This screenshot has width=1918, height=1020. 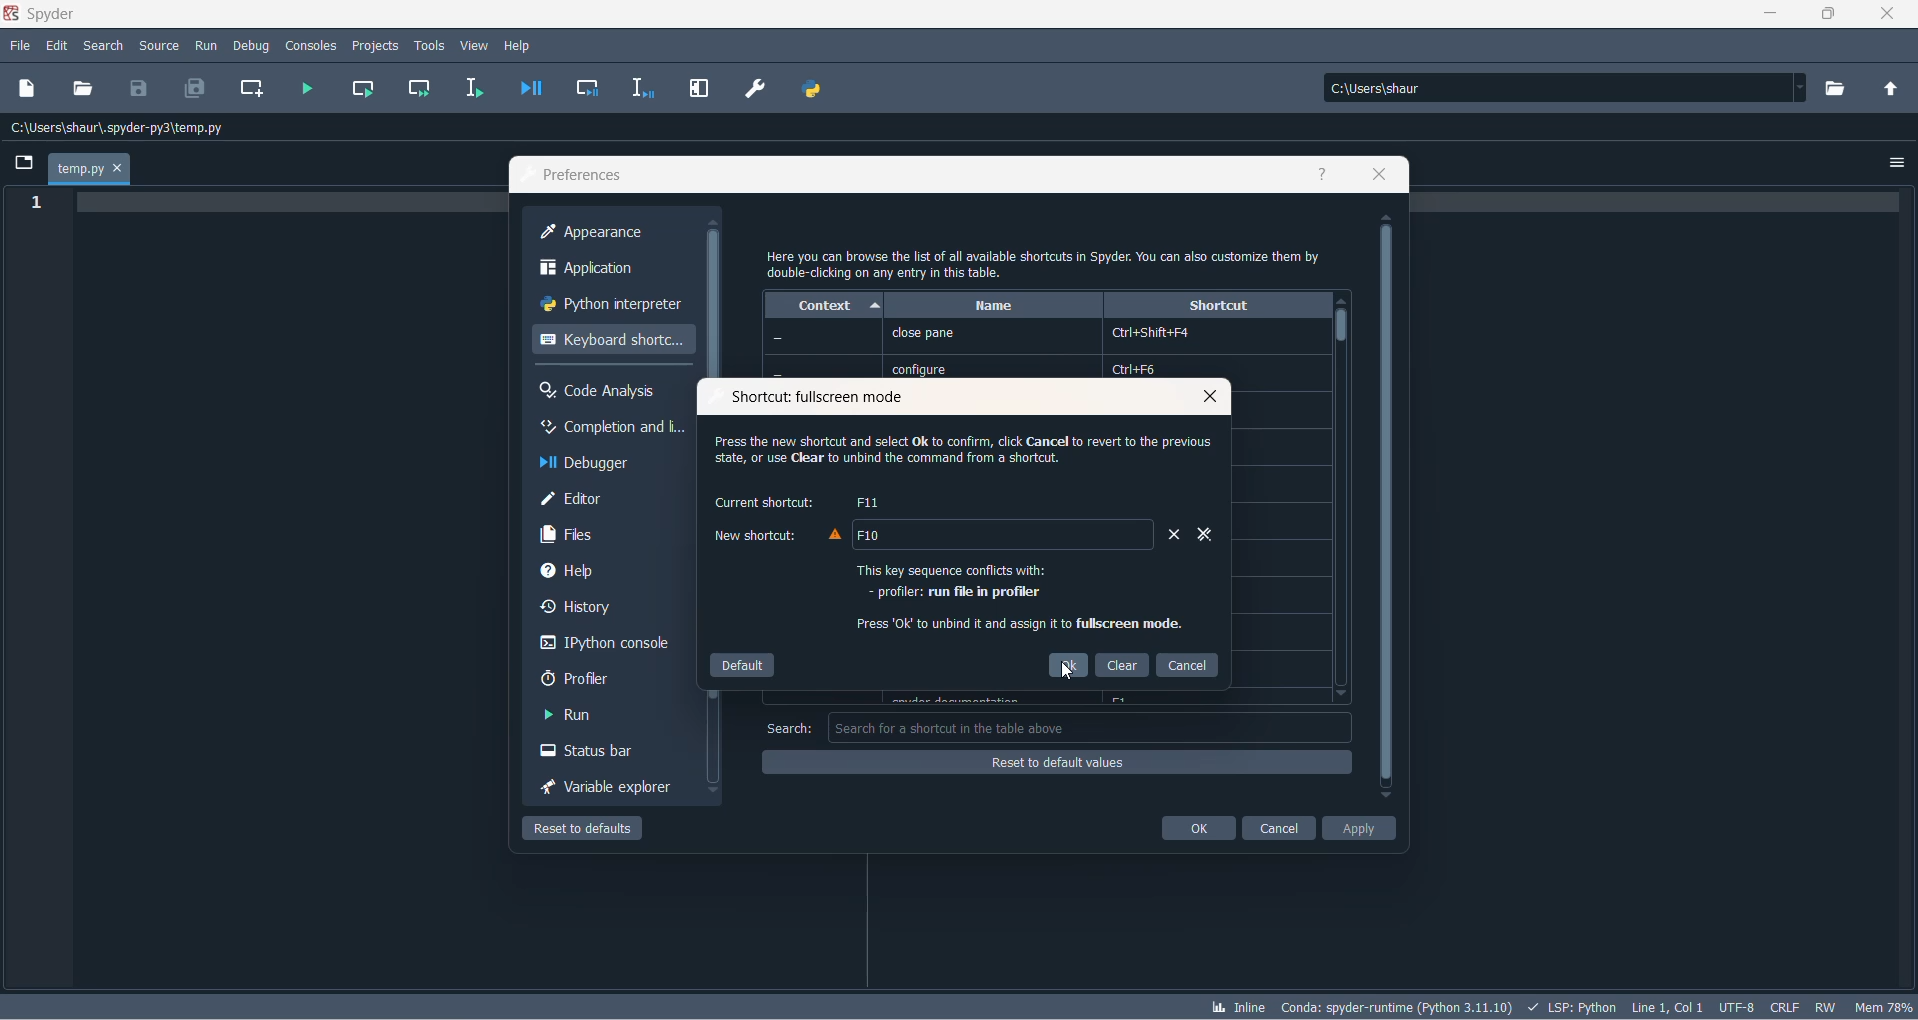 What do you see at coordinates (952, 455) in the screenshot?
I see `text` at bounding box center [952, 455].